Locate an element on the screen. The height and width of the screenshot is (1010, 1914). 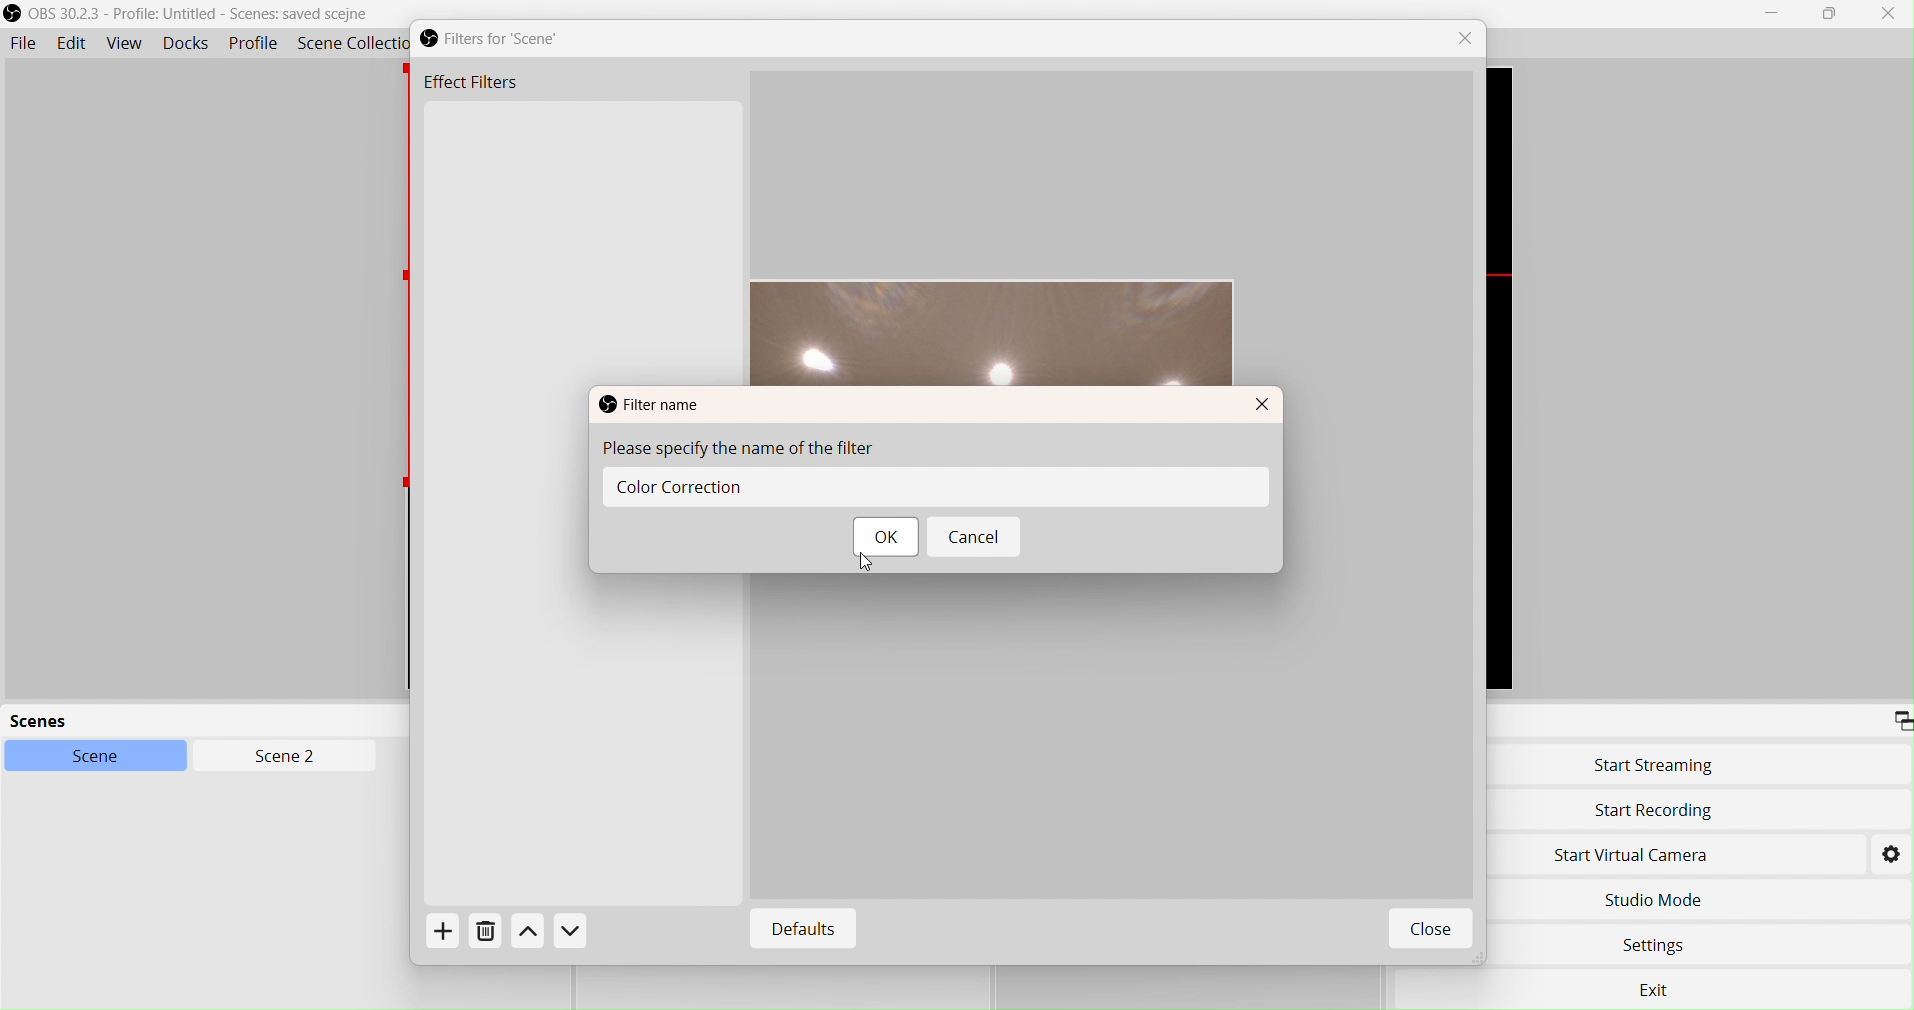
Edit is located at coordinates (71, 44).